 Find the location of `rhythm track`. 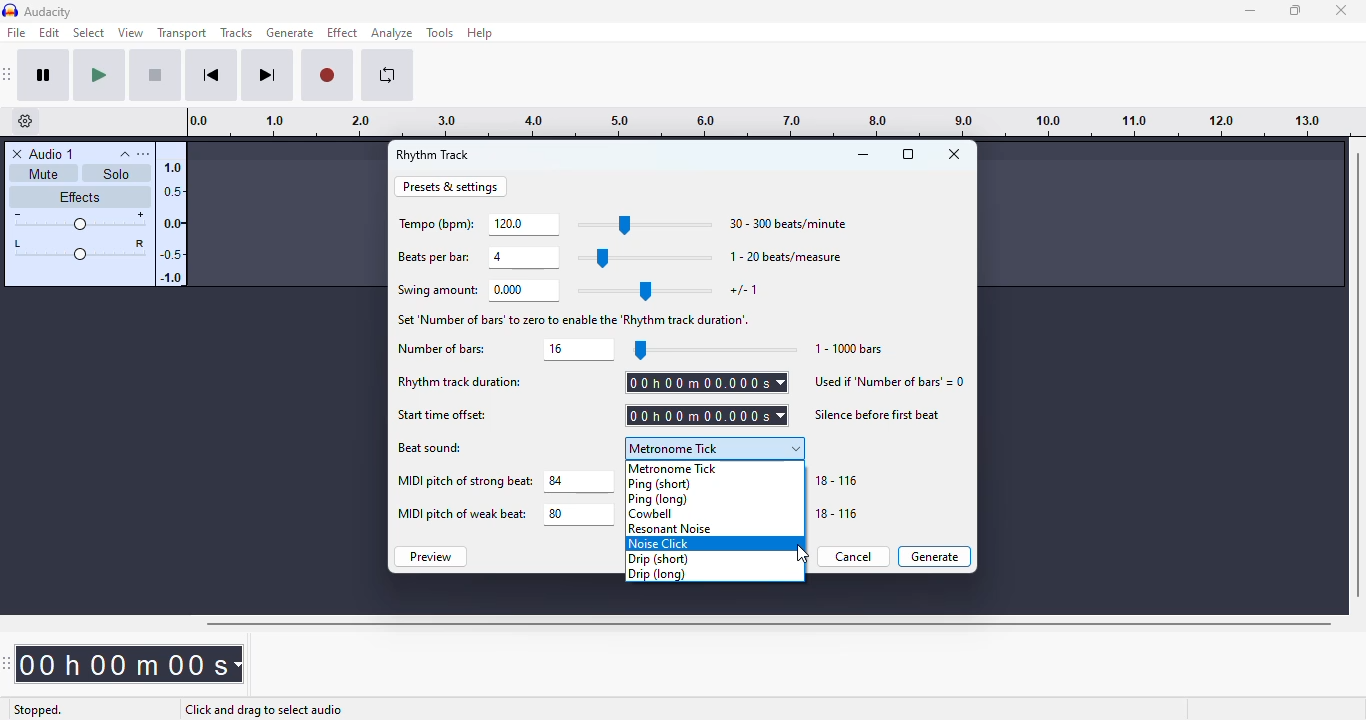

rhythm track is located at coordinates (434, 155).